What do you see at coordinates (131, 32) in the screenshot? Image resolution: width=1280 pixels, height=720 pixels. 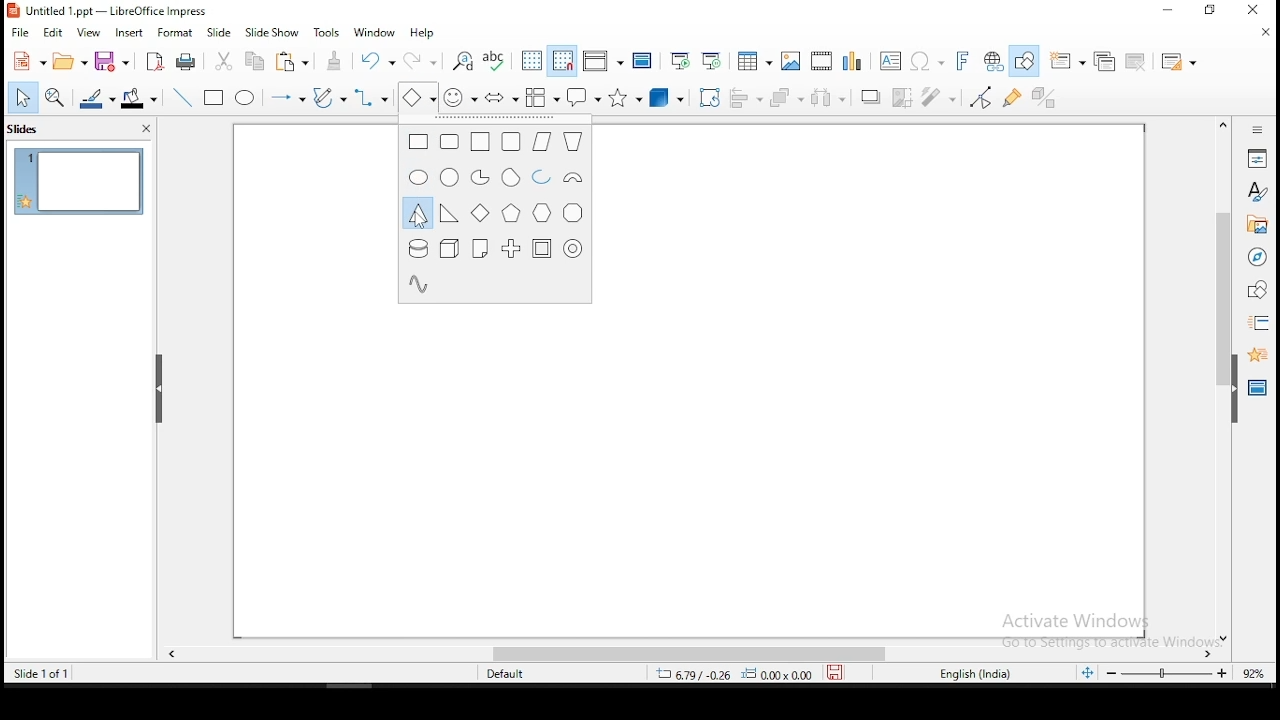 I see `insert` at bounding box center [131, 32].